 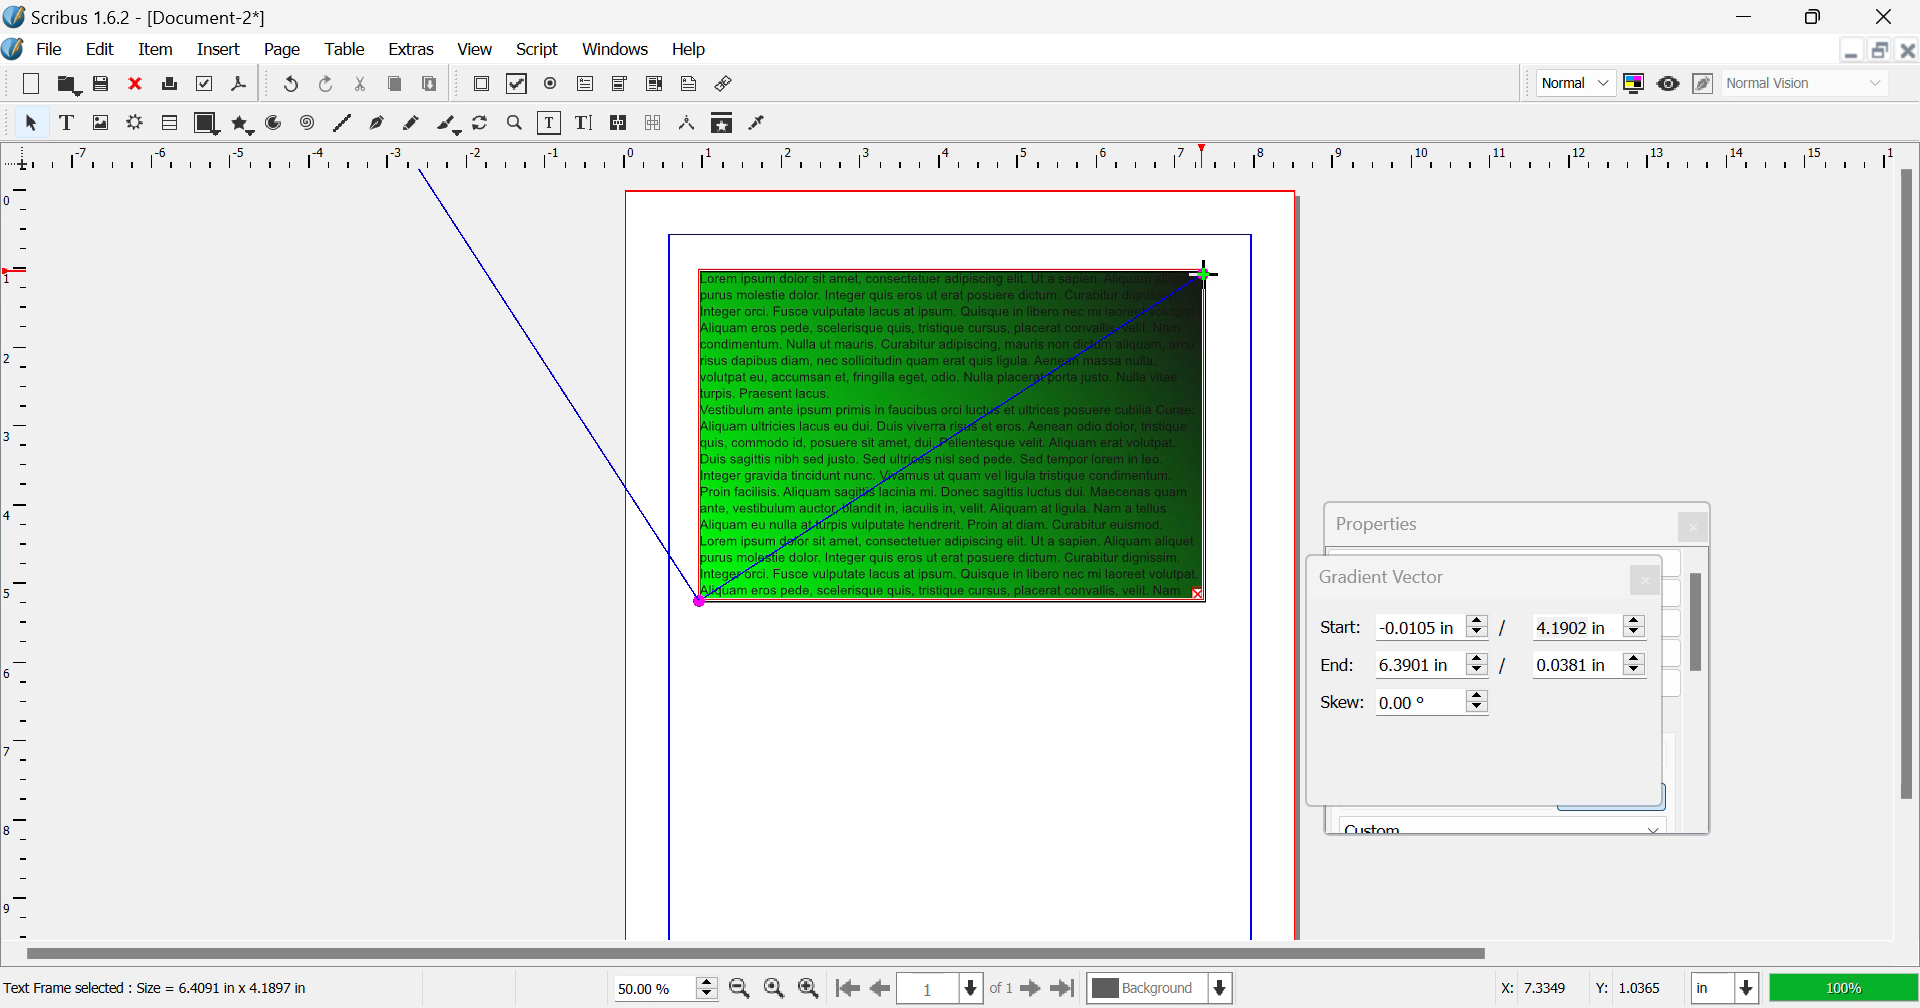 I want to click on Link Annotation, so click(x=726, y=86).